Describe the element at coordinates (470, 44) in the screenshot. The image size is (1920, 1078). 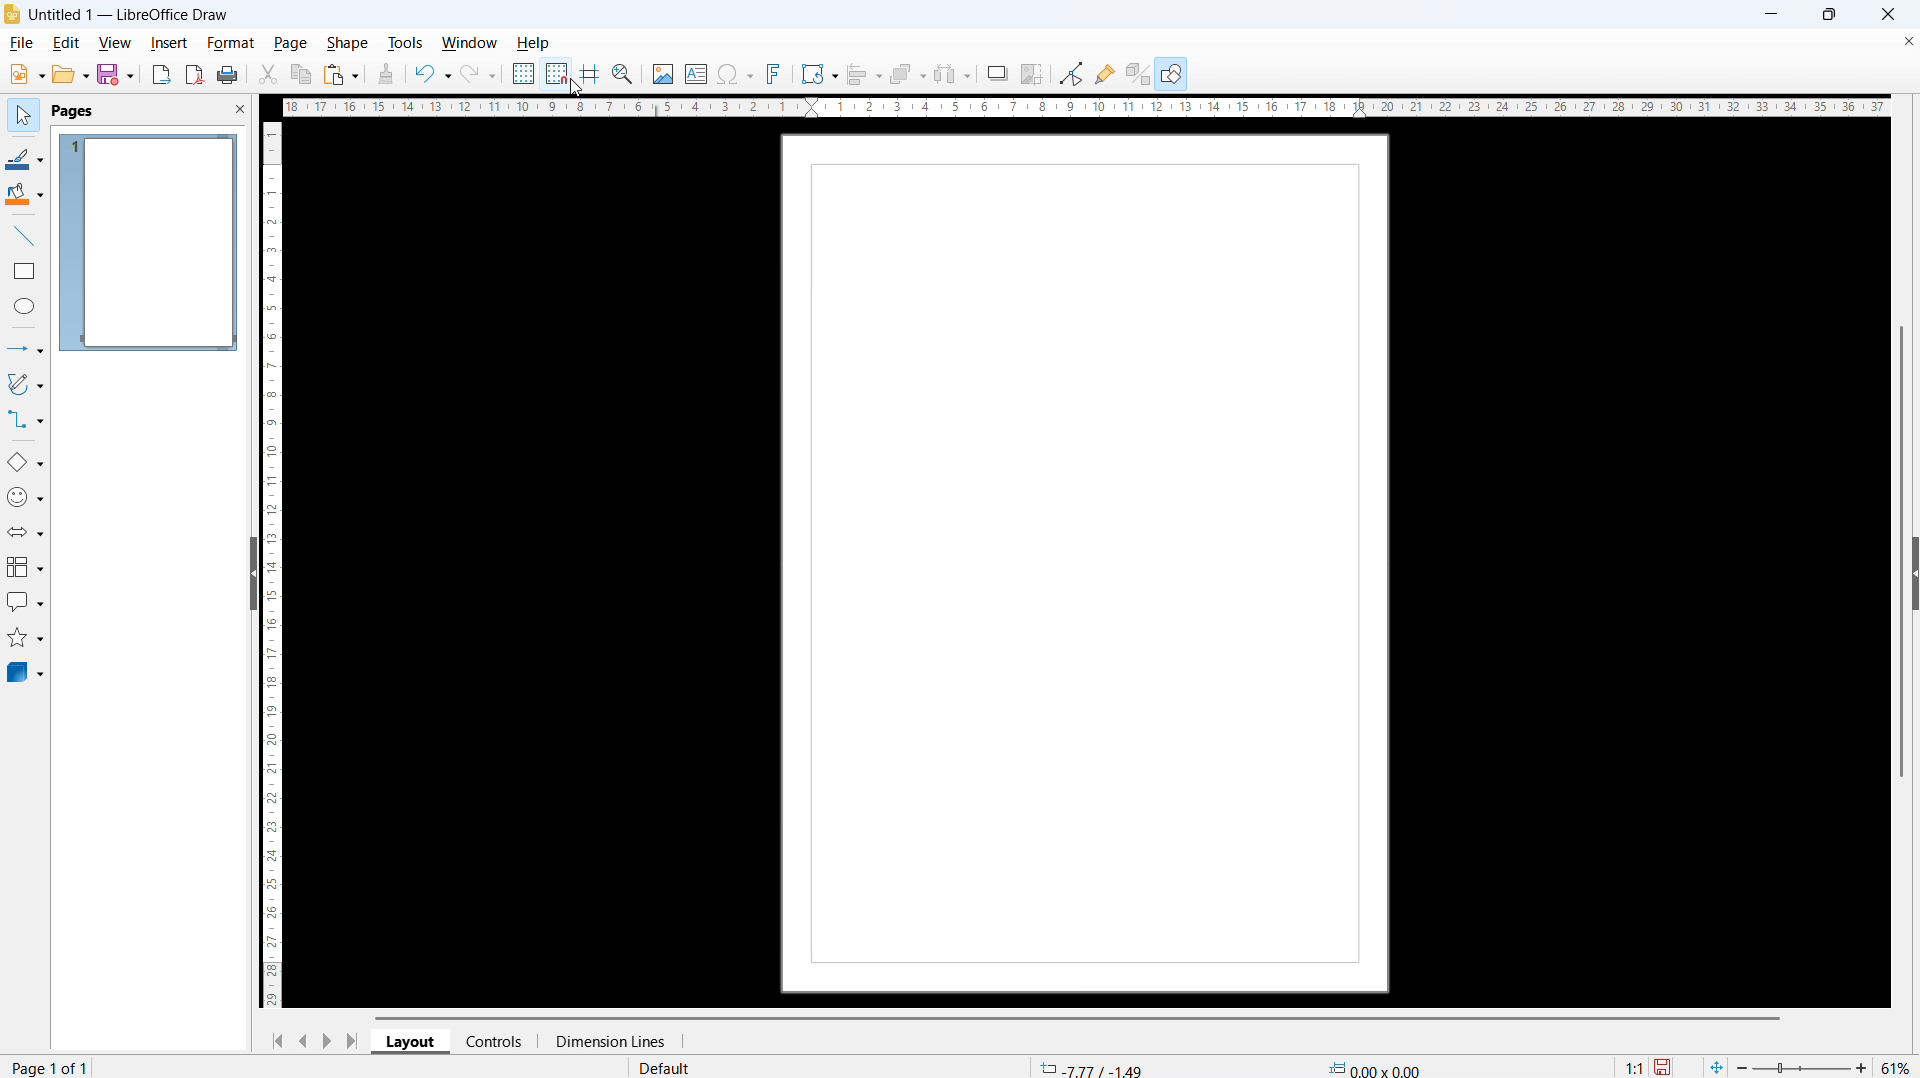
I see `Window ` at that location.